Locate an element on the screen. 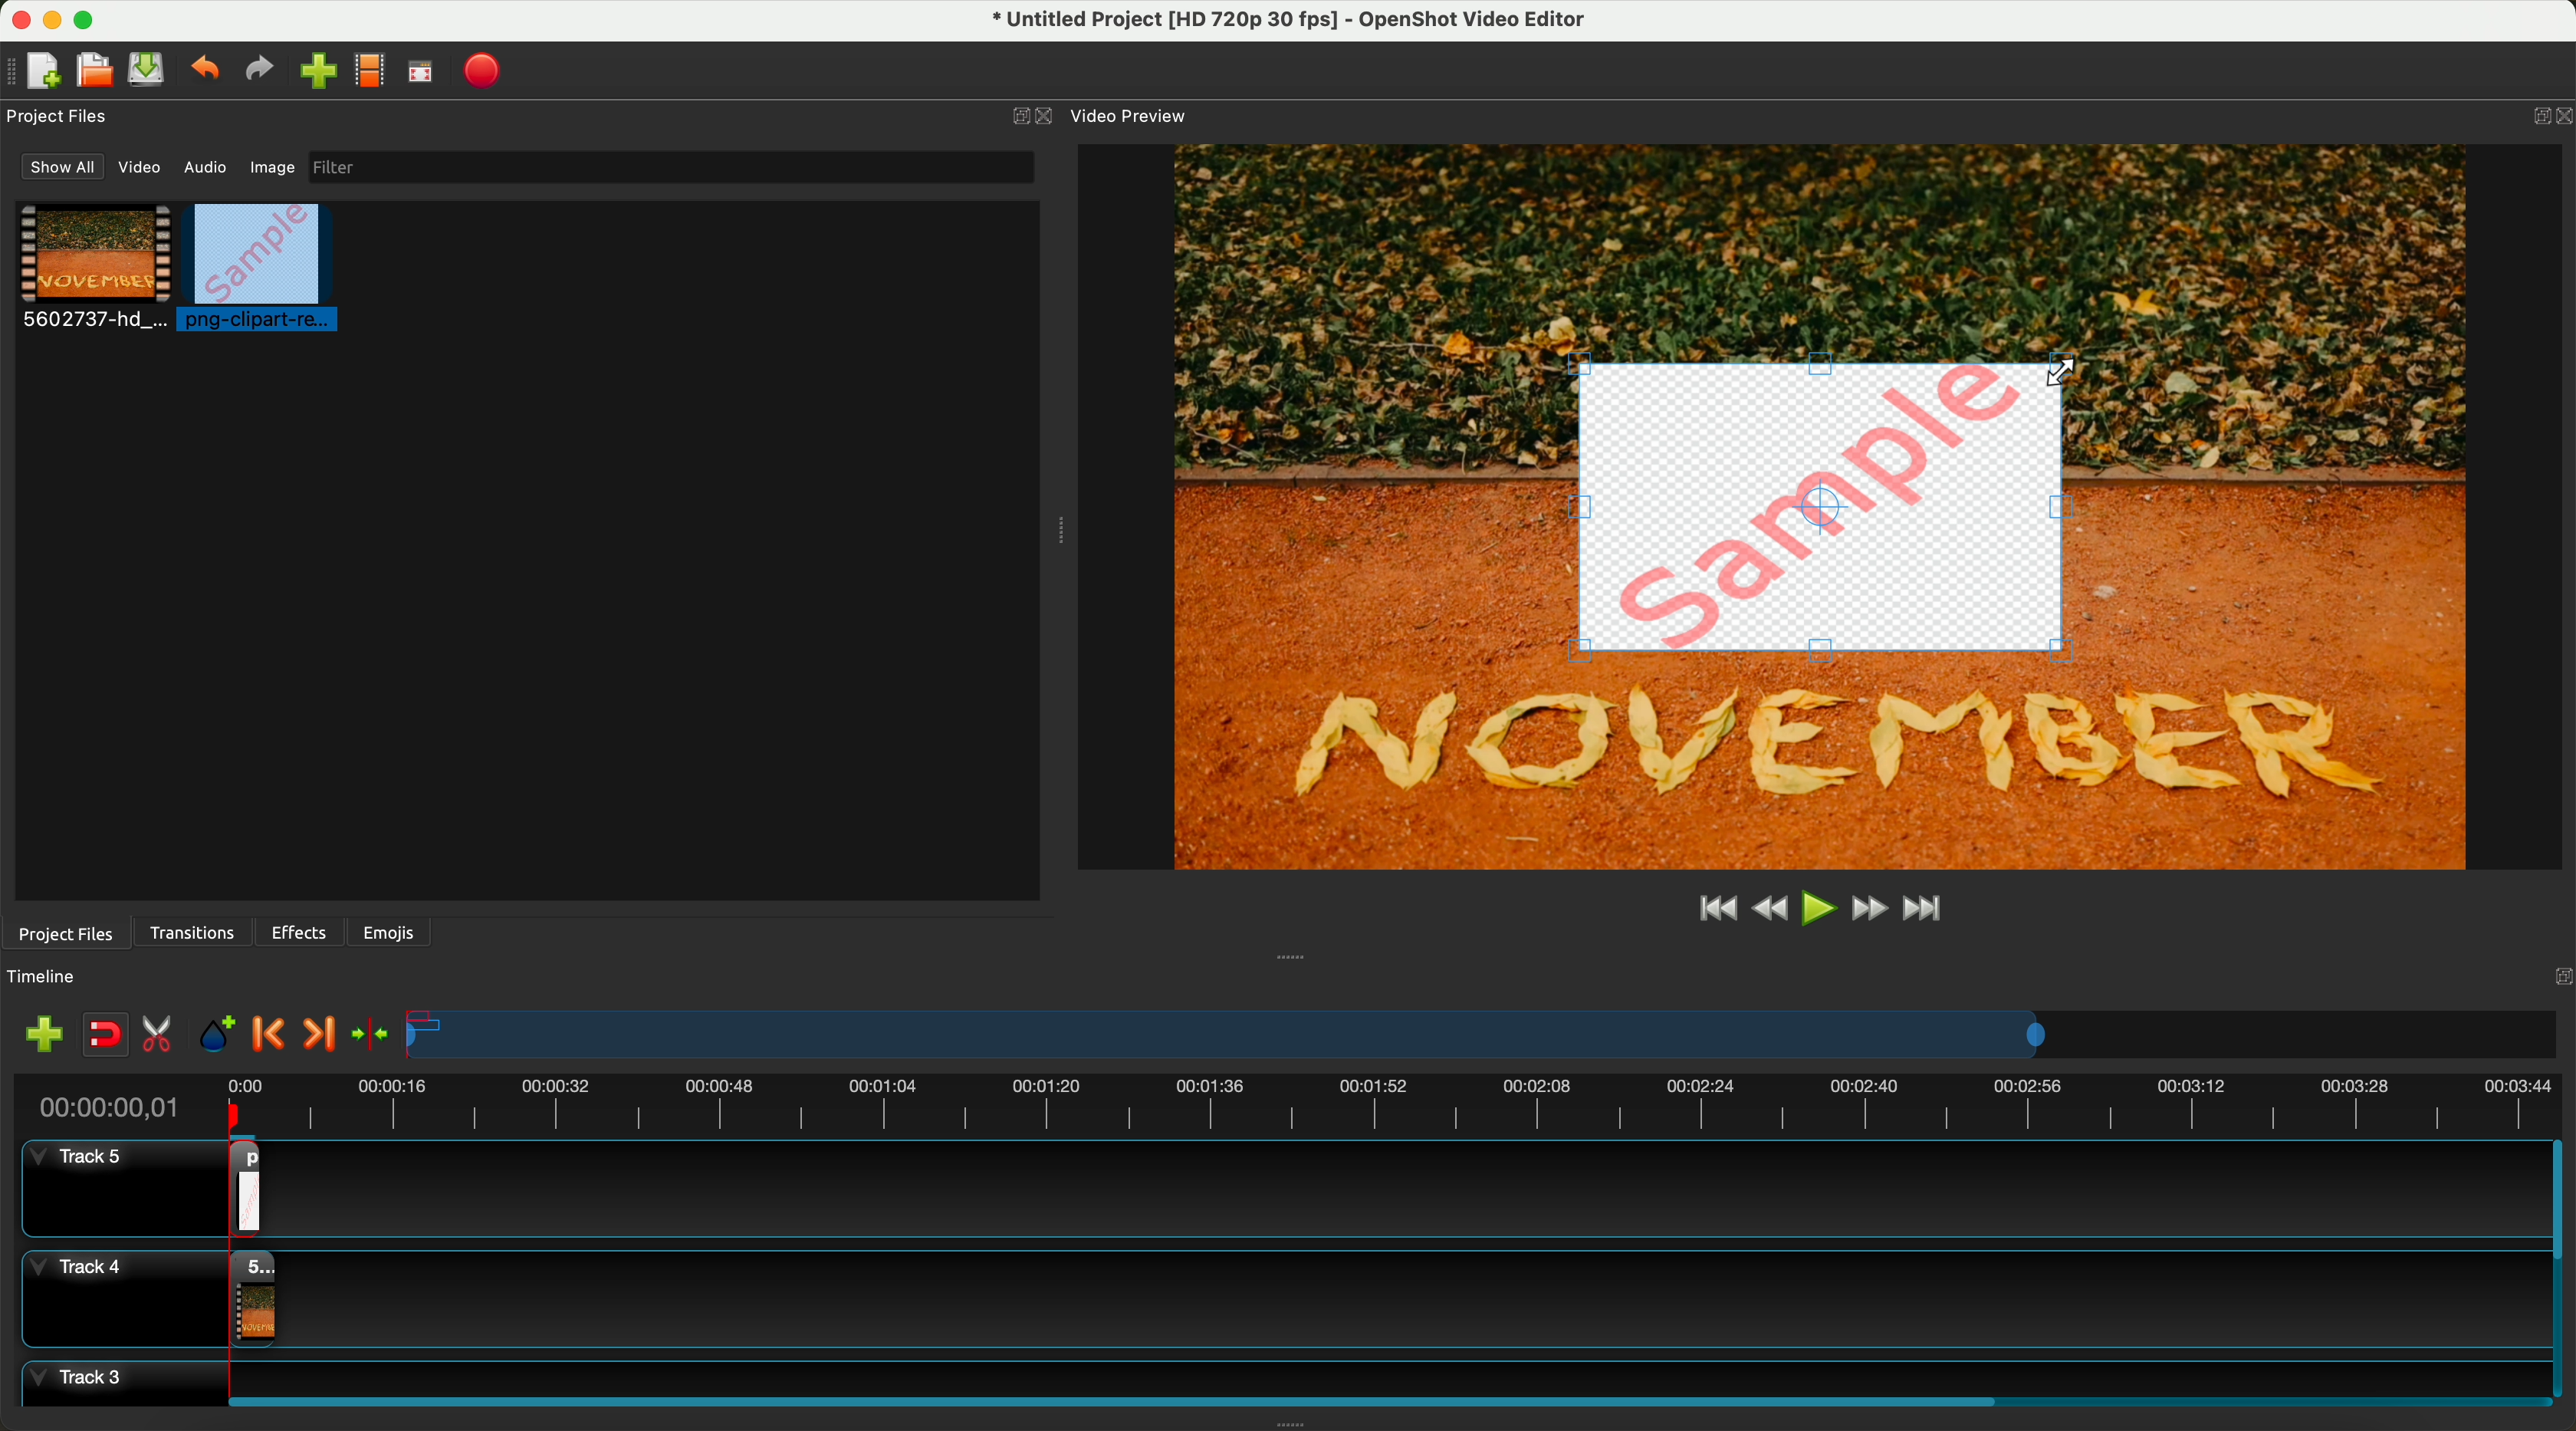 Image resolution: width=2576 pixels, height=1431 pixels. play is located at coordinates (1819, 907).